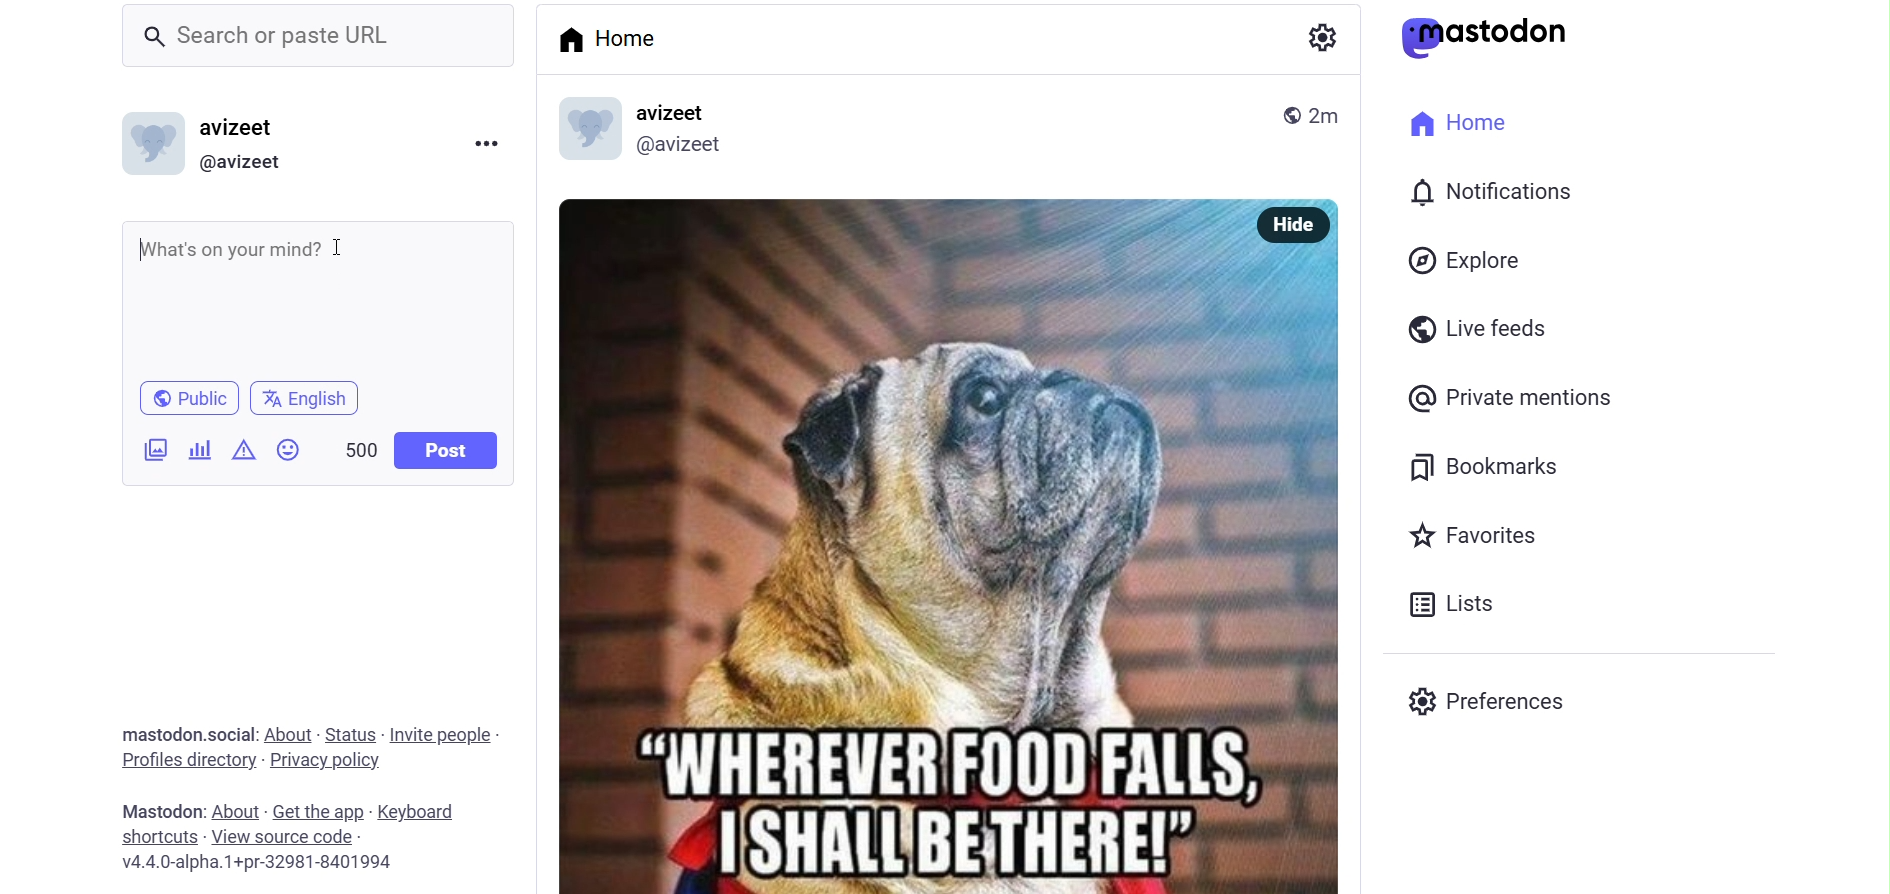 The height and width of the screenshot is (894, 1890). I want to click on profiles directory, so click(183, 759).